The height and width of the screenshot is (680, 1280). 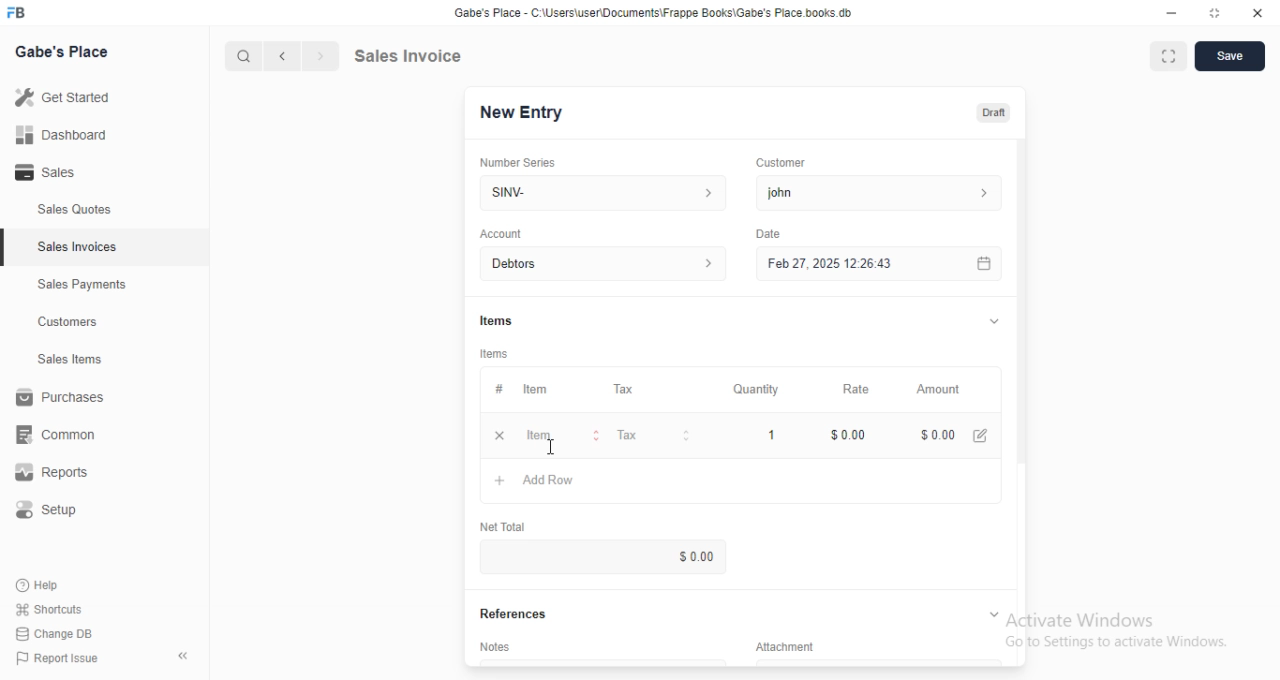 What do you see at coordinates (1257, 14) in the screenshot?
I see `Close` at bounding box center [1257, 14].